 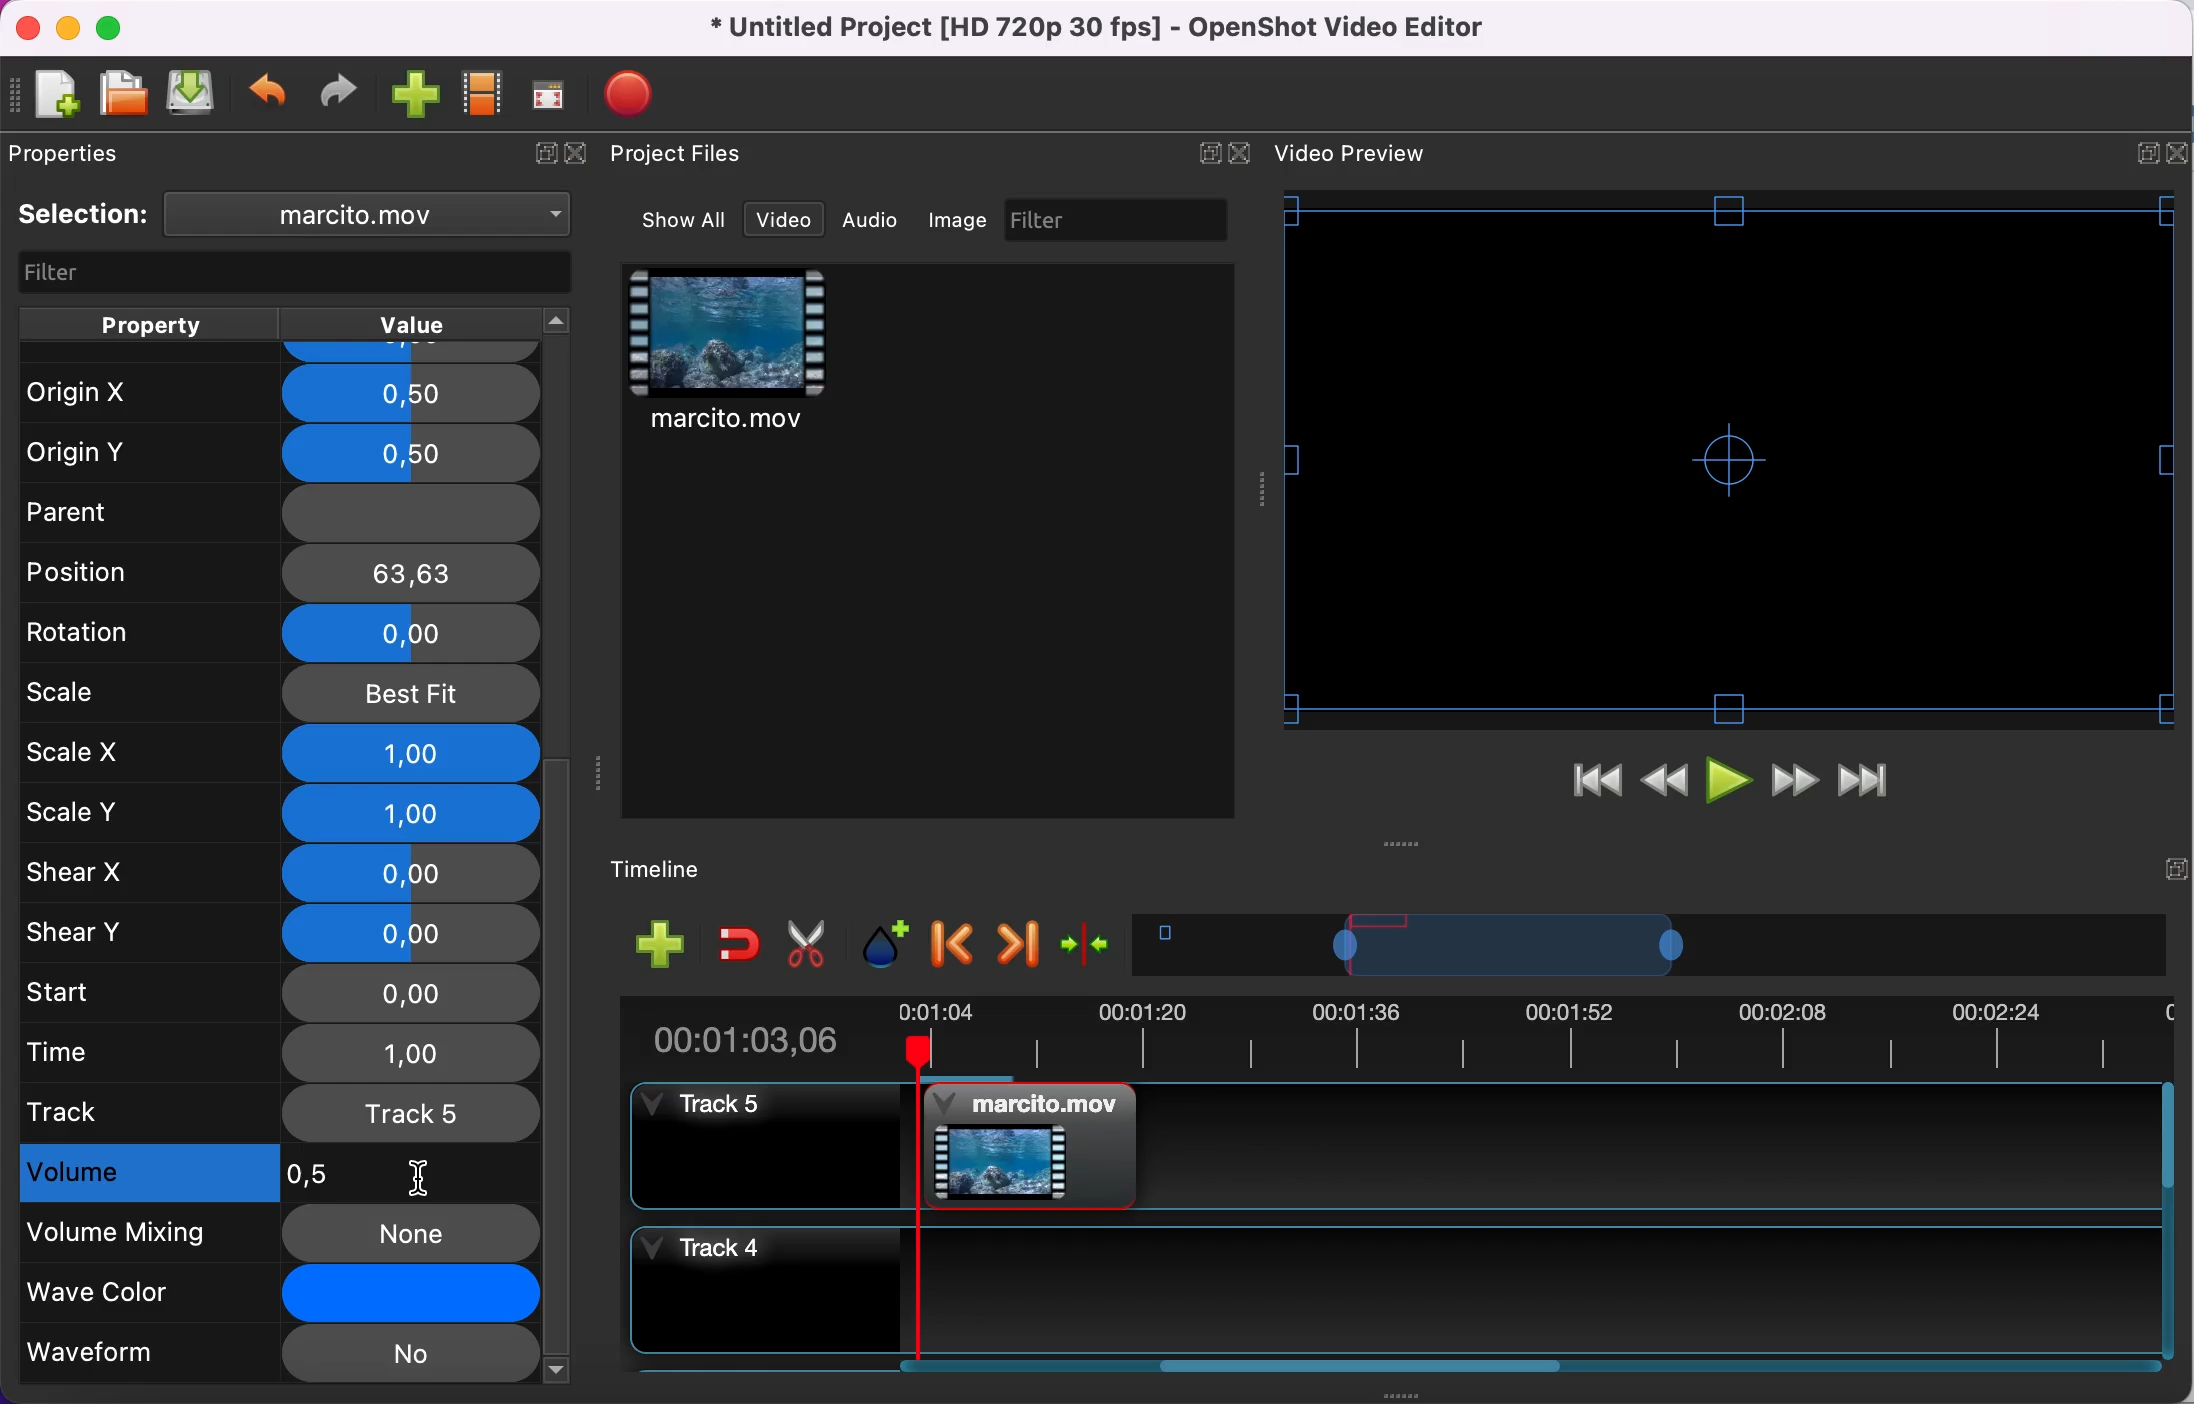 What do you see at coordinates (280, 874) in the screenshot?
I see `shear x 0` at bounding box center [280, 874].